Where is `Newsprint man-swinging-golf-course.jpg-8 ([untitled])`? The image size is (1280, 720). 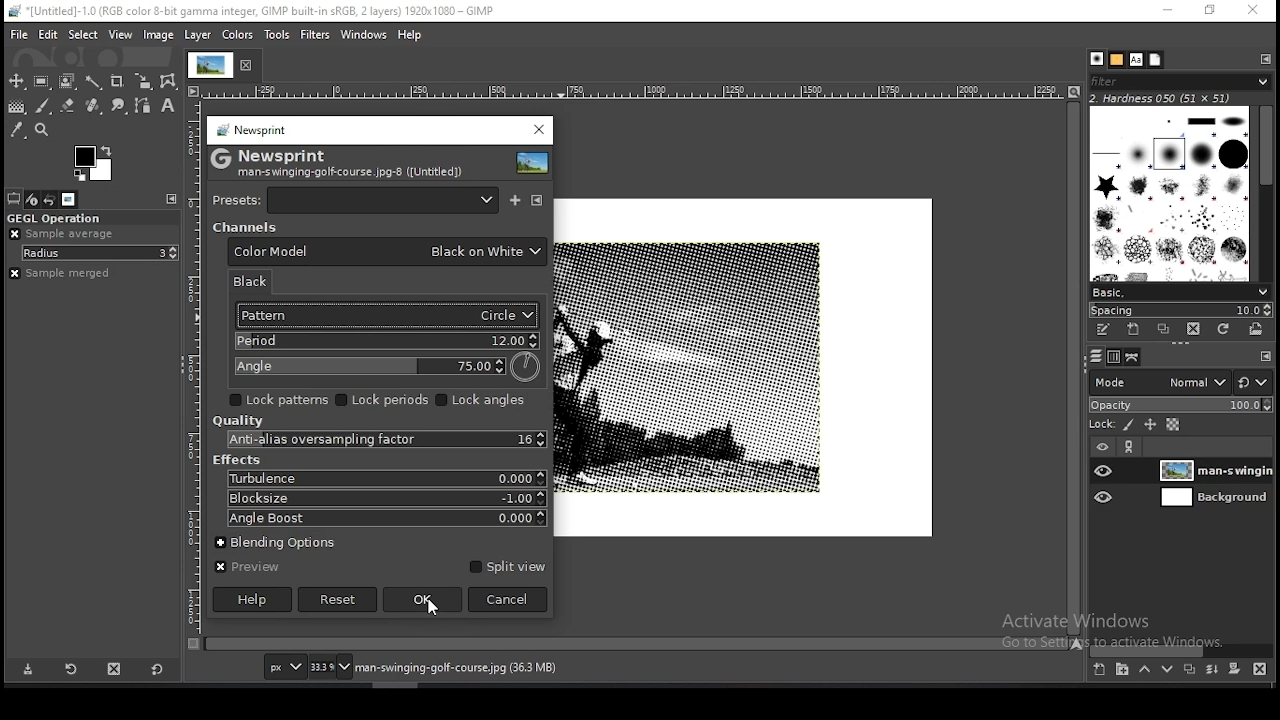 Newsprint man-swinging-golf-course.jpg-8 ([untitled]) is located at coordinates (340, 162).